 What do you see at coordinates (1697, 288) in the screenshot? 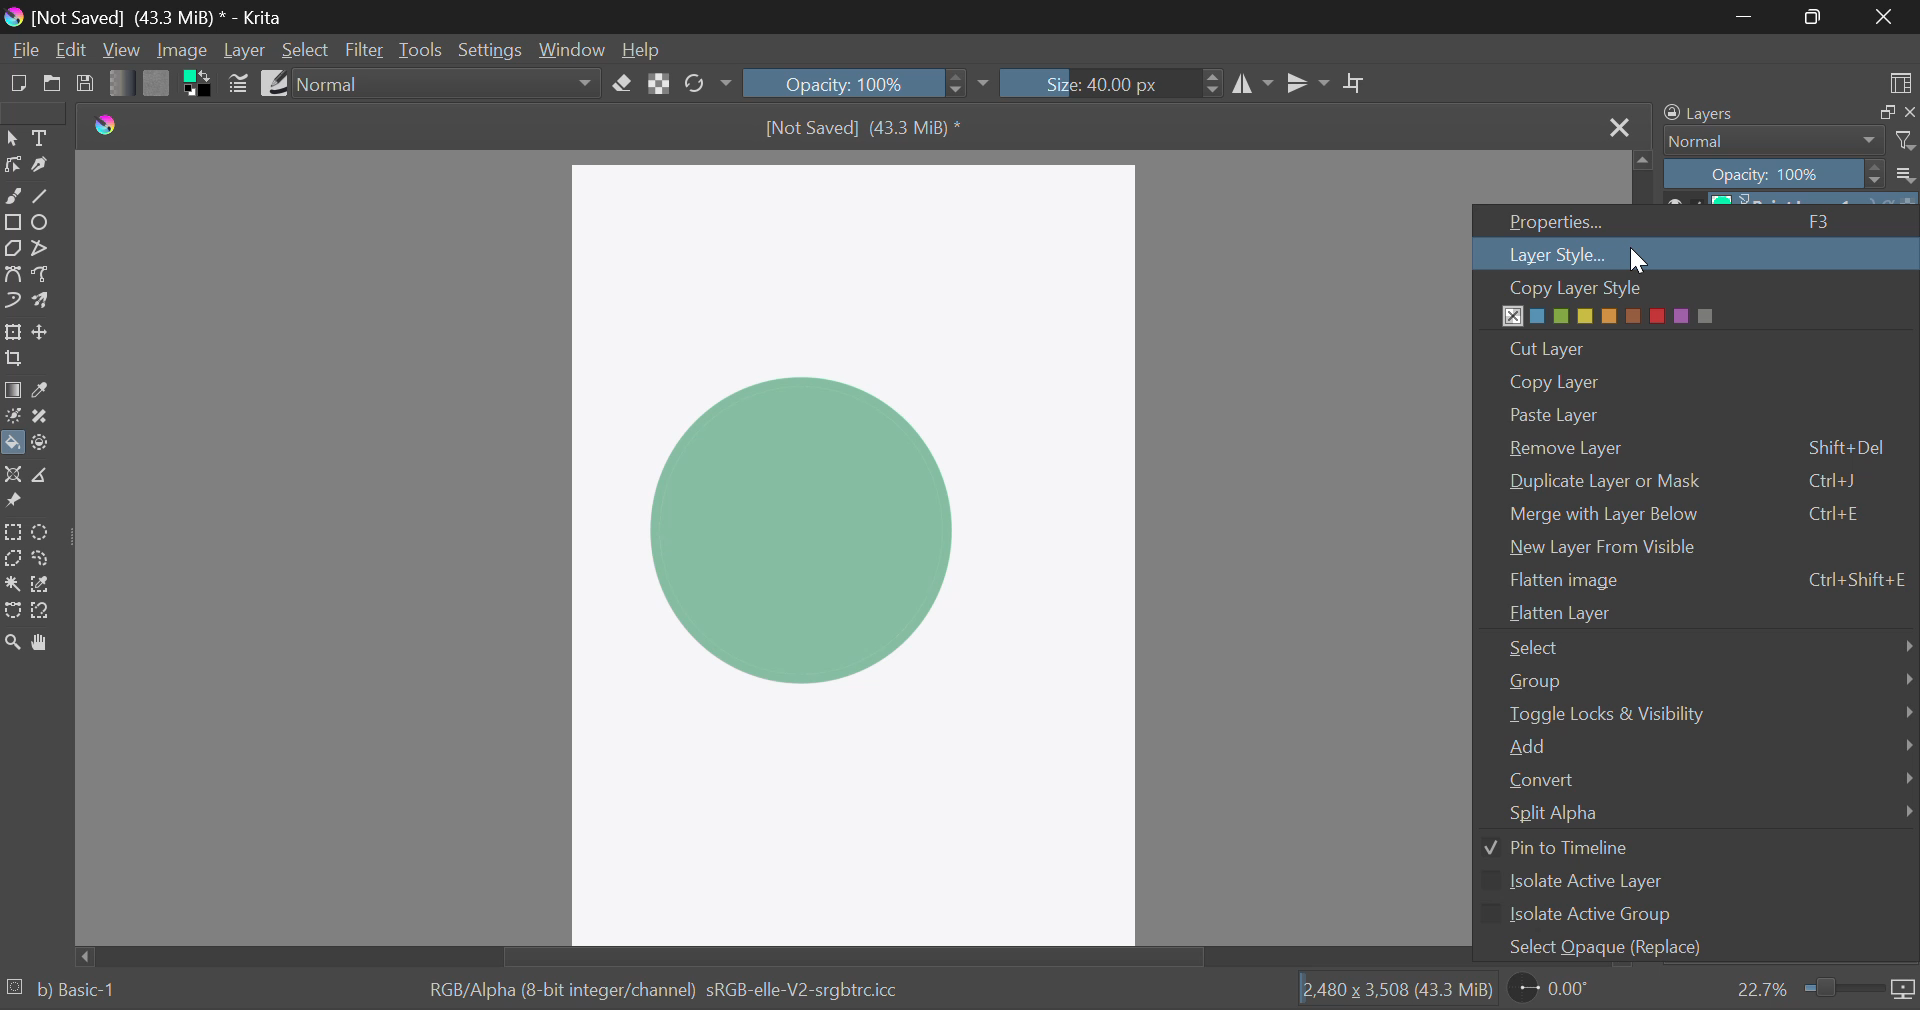
I see `Copy Layer Style` at bounding box center [1697, 288].